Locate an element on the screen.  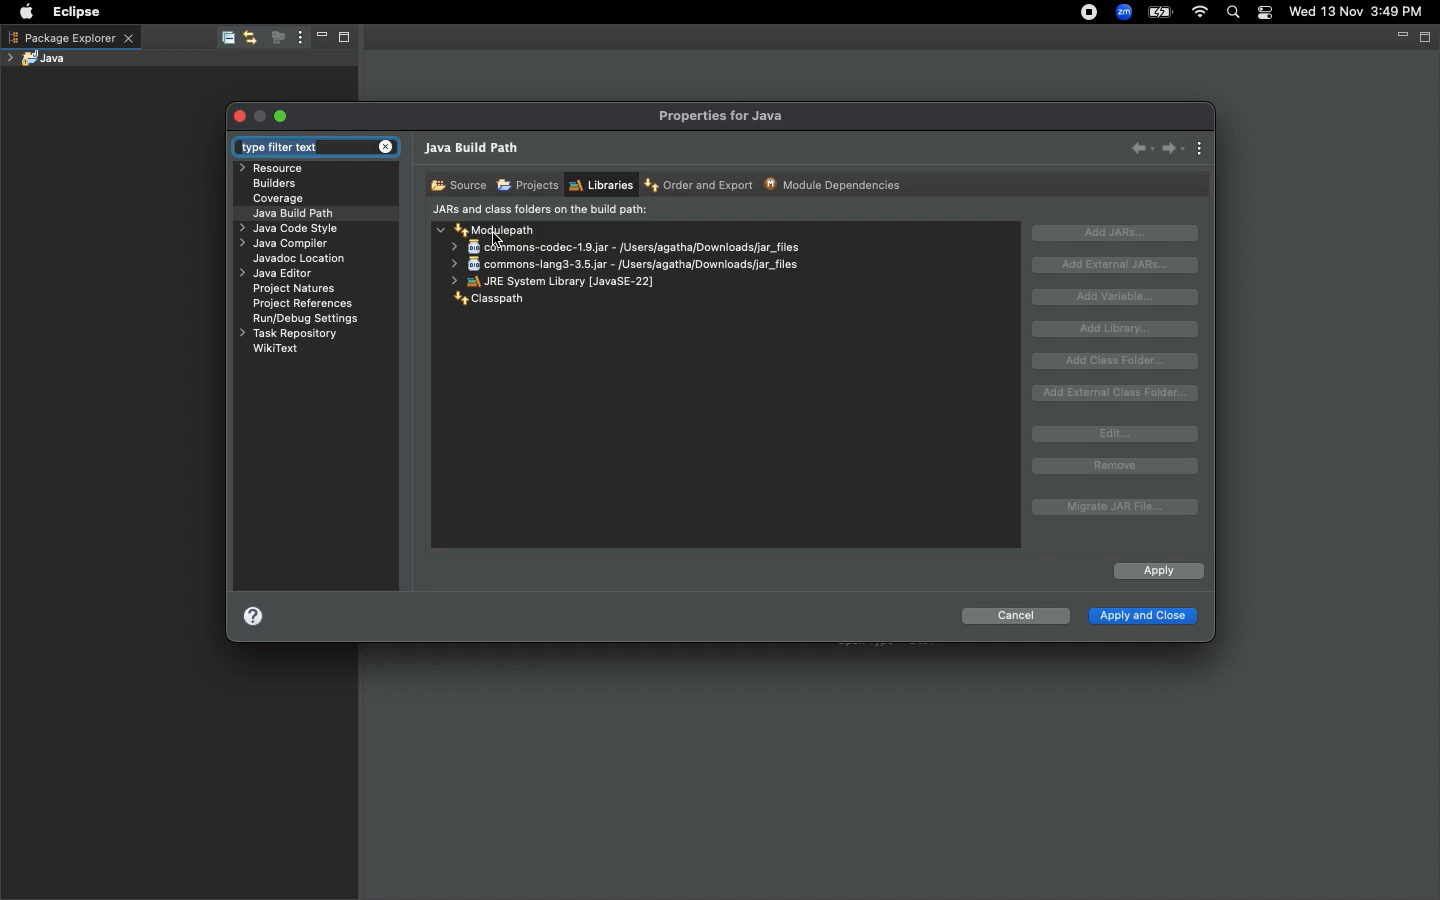
Source is located at coordinates (456, 184).